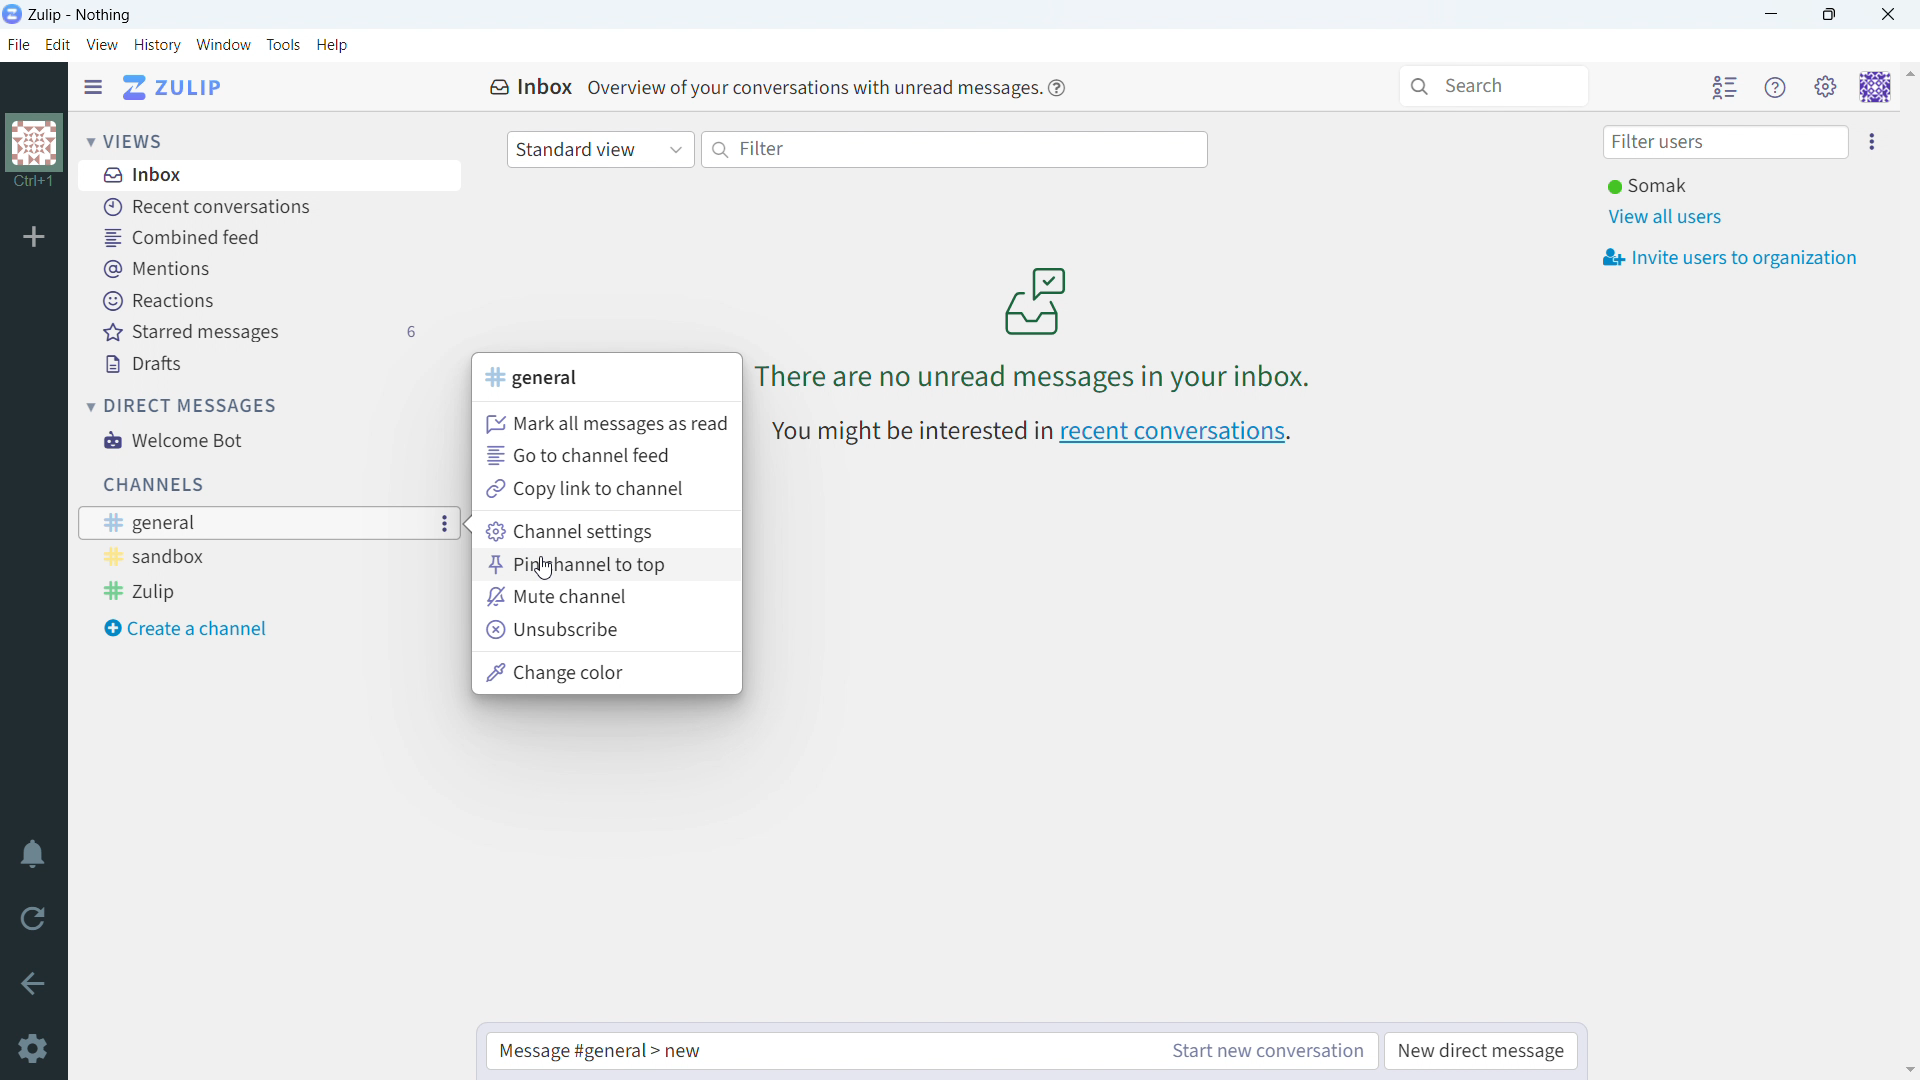 This screenshot has width=1920, height=1080. What do you see at coordinates (608, 531) in the screenshot?
I see `channel settings` at bounding box center [608, 531].